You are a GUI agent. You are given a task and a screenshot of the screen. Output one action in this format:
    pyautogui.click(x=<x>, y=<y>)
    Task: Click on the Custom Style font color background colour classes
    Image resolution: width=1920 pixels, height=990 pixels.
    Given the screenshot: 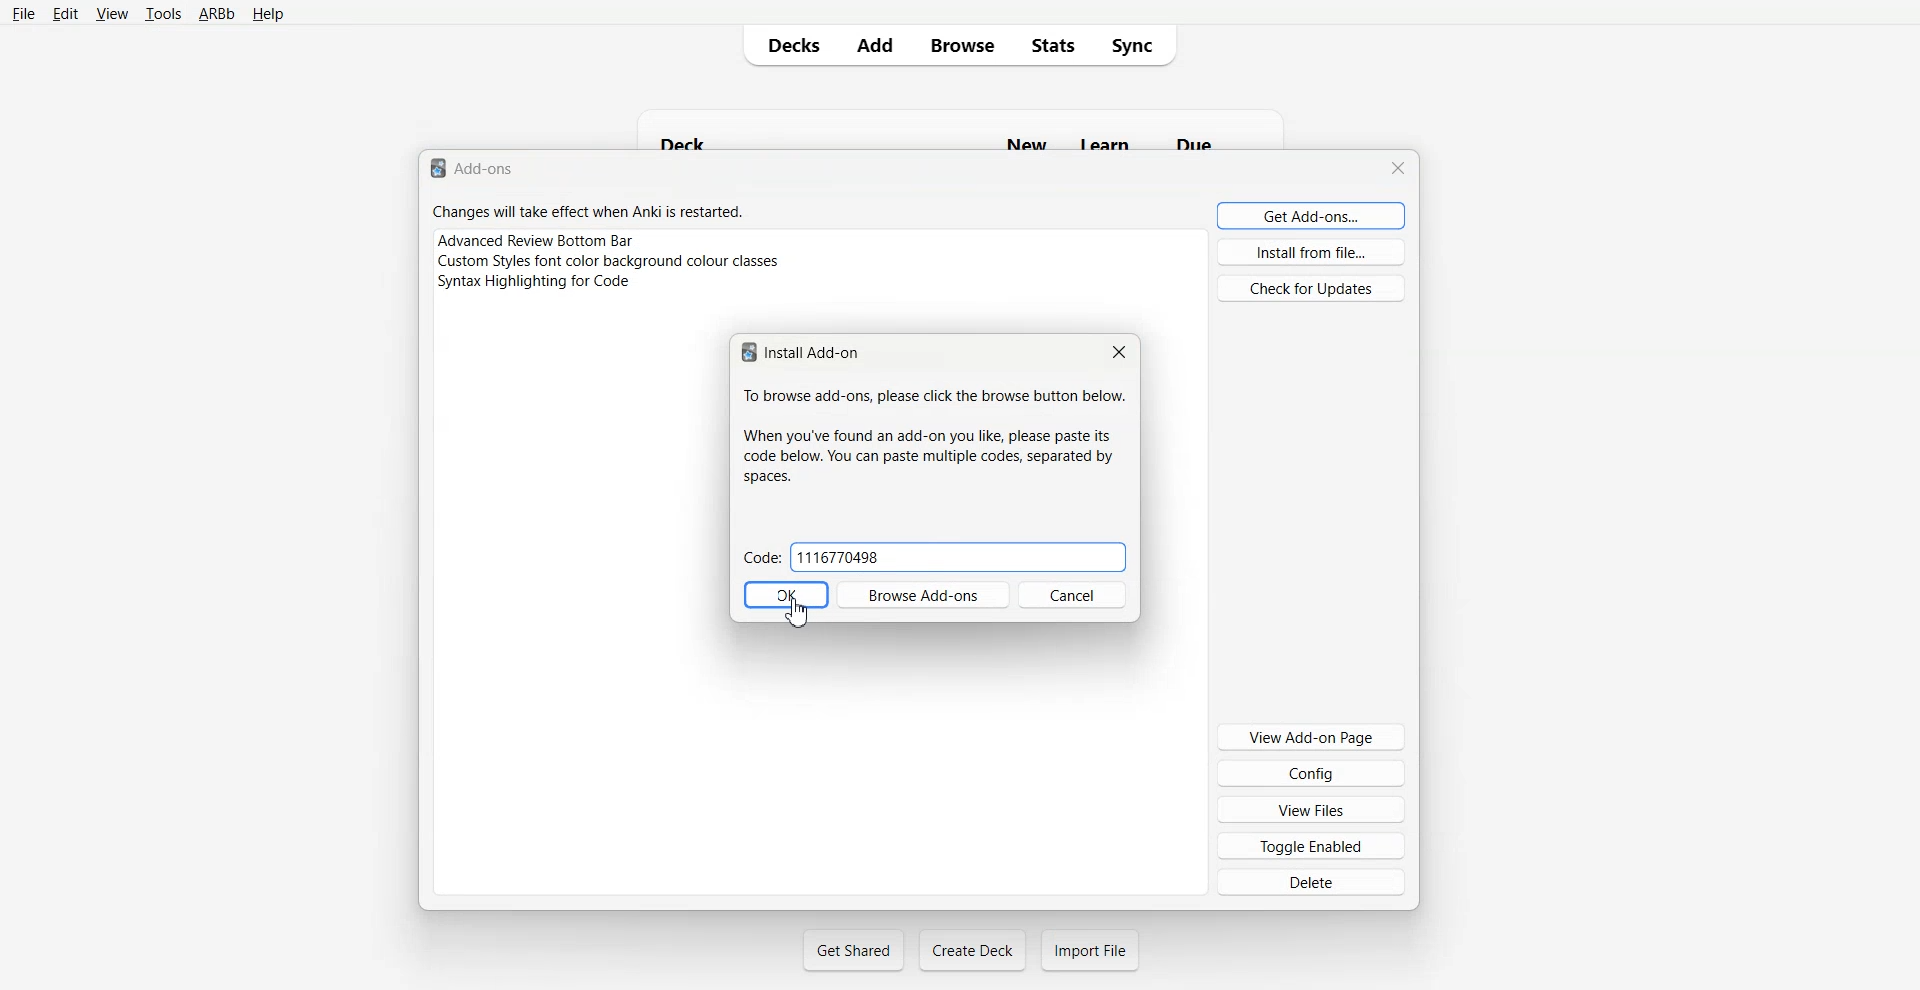 What is the action you would take?
    pyautogui.click(x=820, y=261)
    